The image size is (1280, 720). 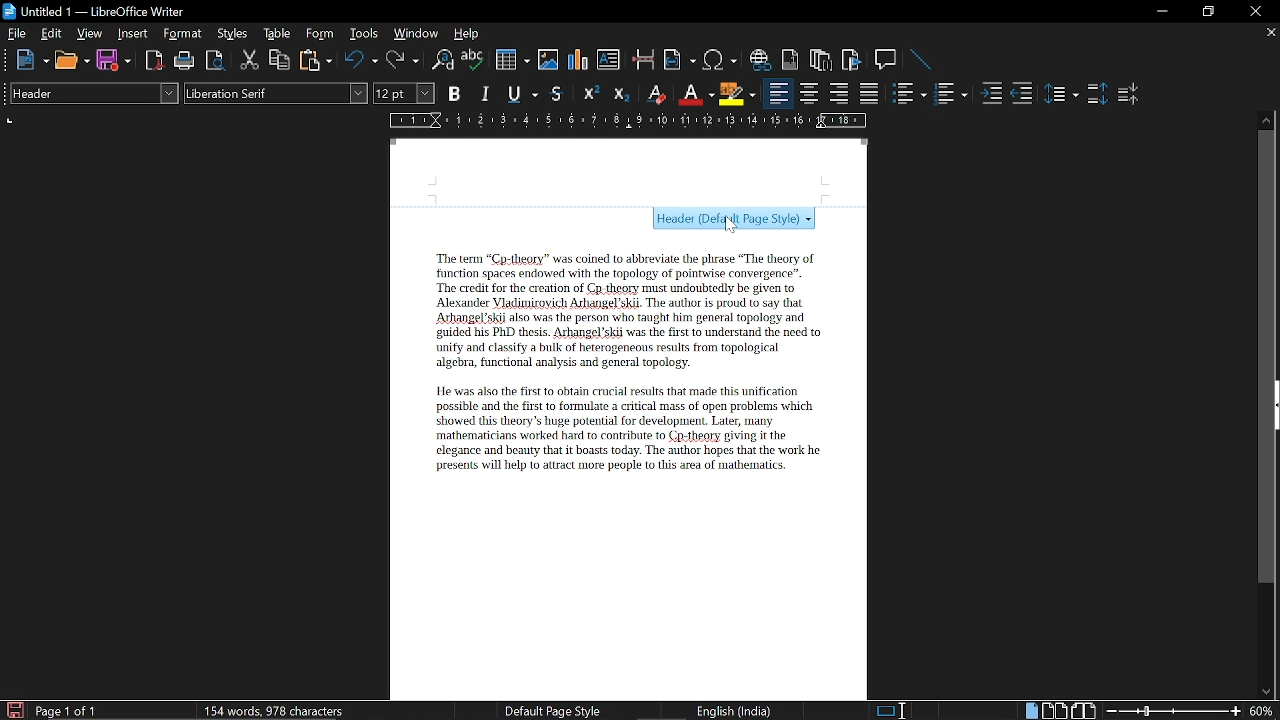 What do you see at coordinates (821, 60) in the screenshot?
I see `Insert footnote` at bounding box center [821, 60].